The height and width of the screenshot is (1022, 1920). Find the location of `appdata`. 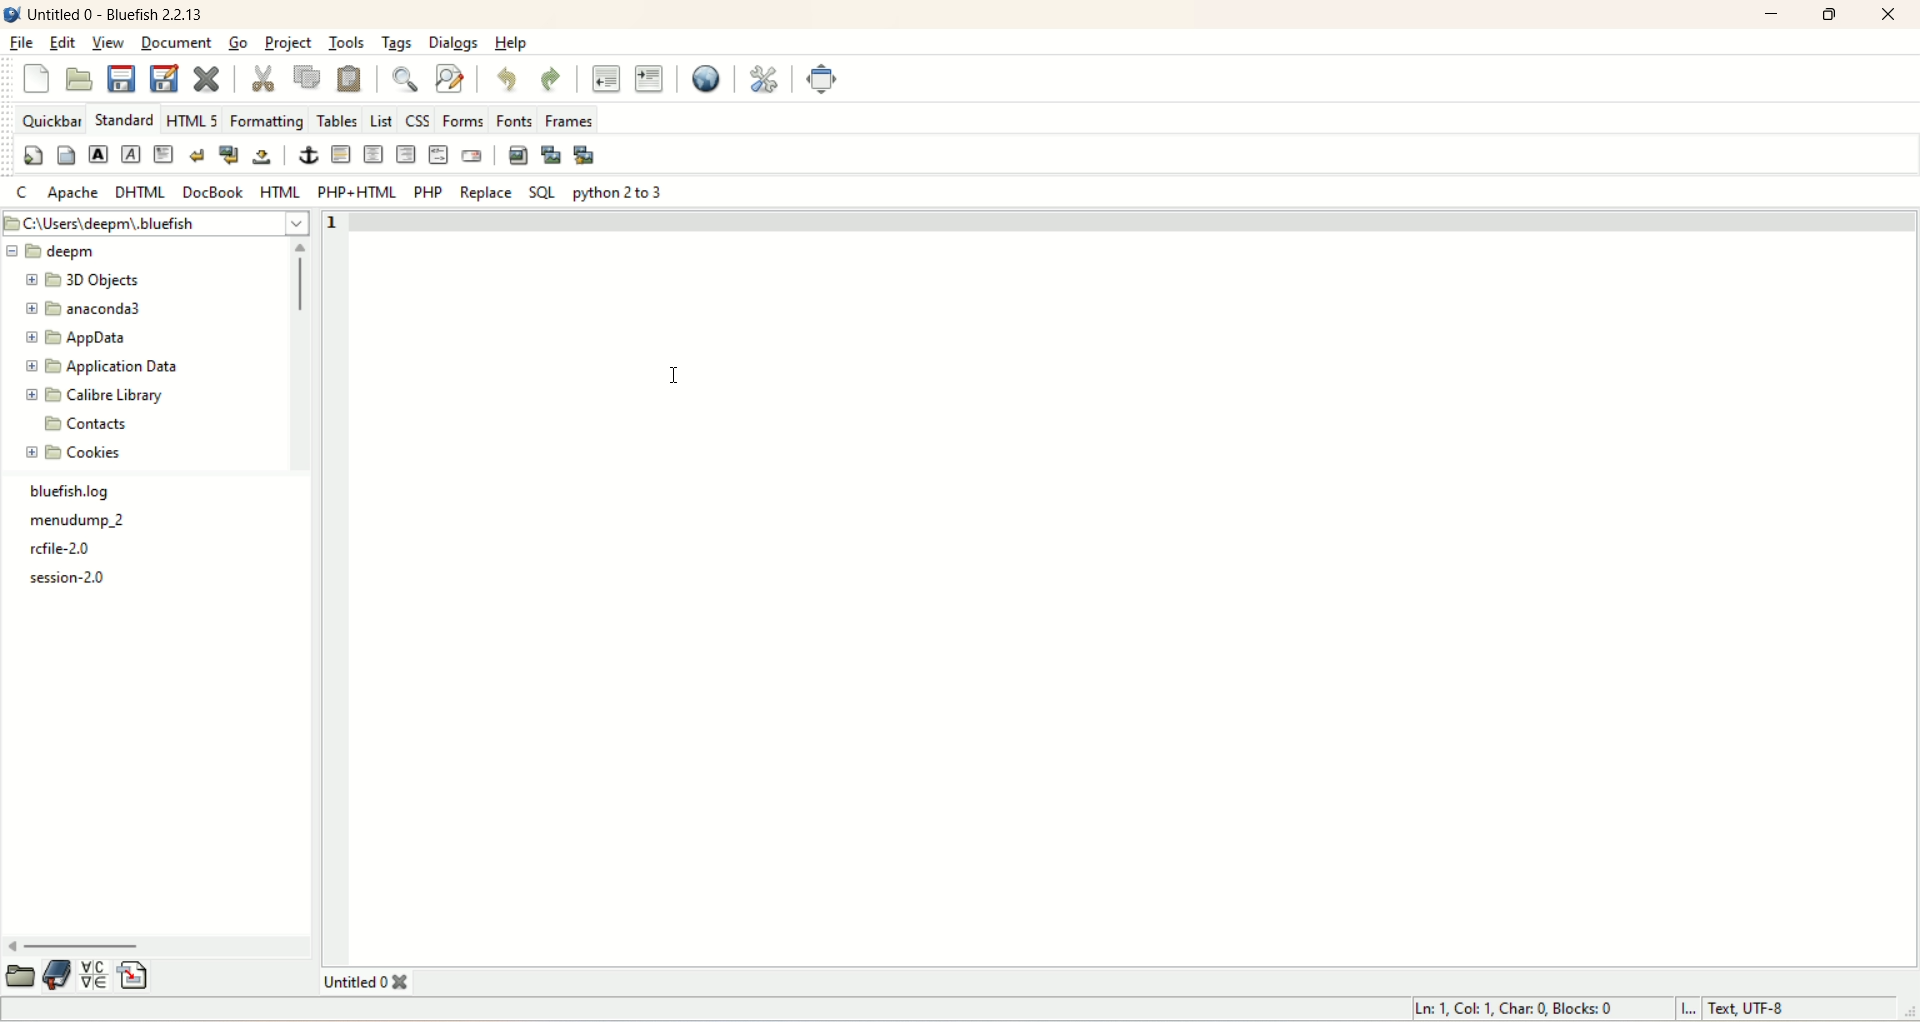

appdata is located at coordinates (85, 339).